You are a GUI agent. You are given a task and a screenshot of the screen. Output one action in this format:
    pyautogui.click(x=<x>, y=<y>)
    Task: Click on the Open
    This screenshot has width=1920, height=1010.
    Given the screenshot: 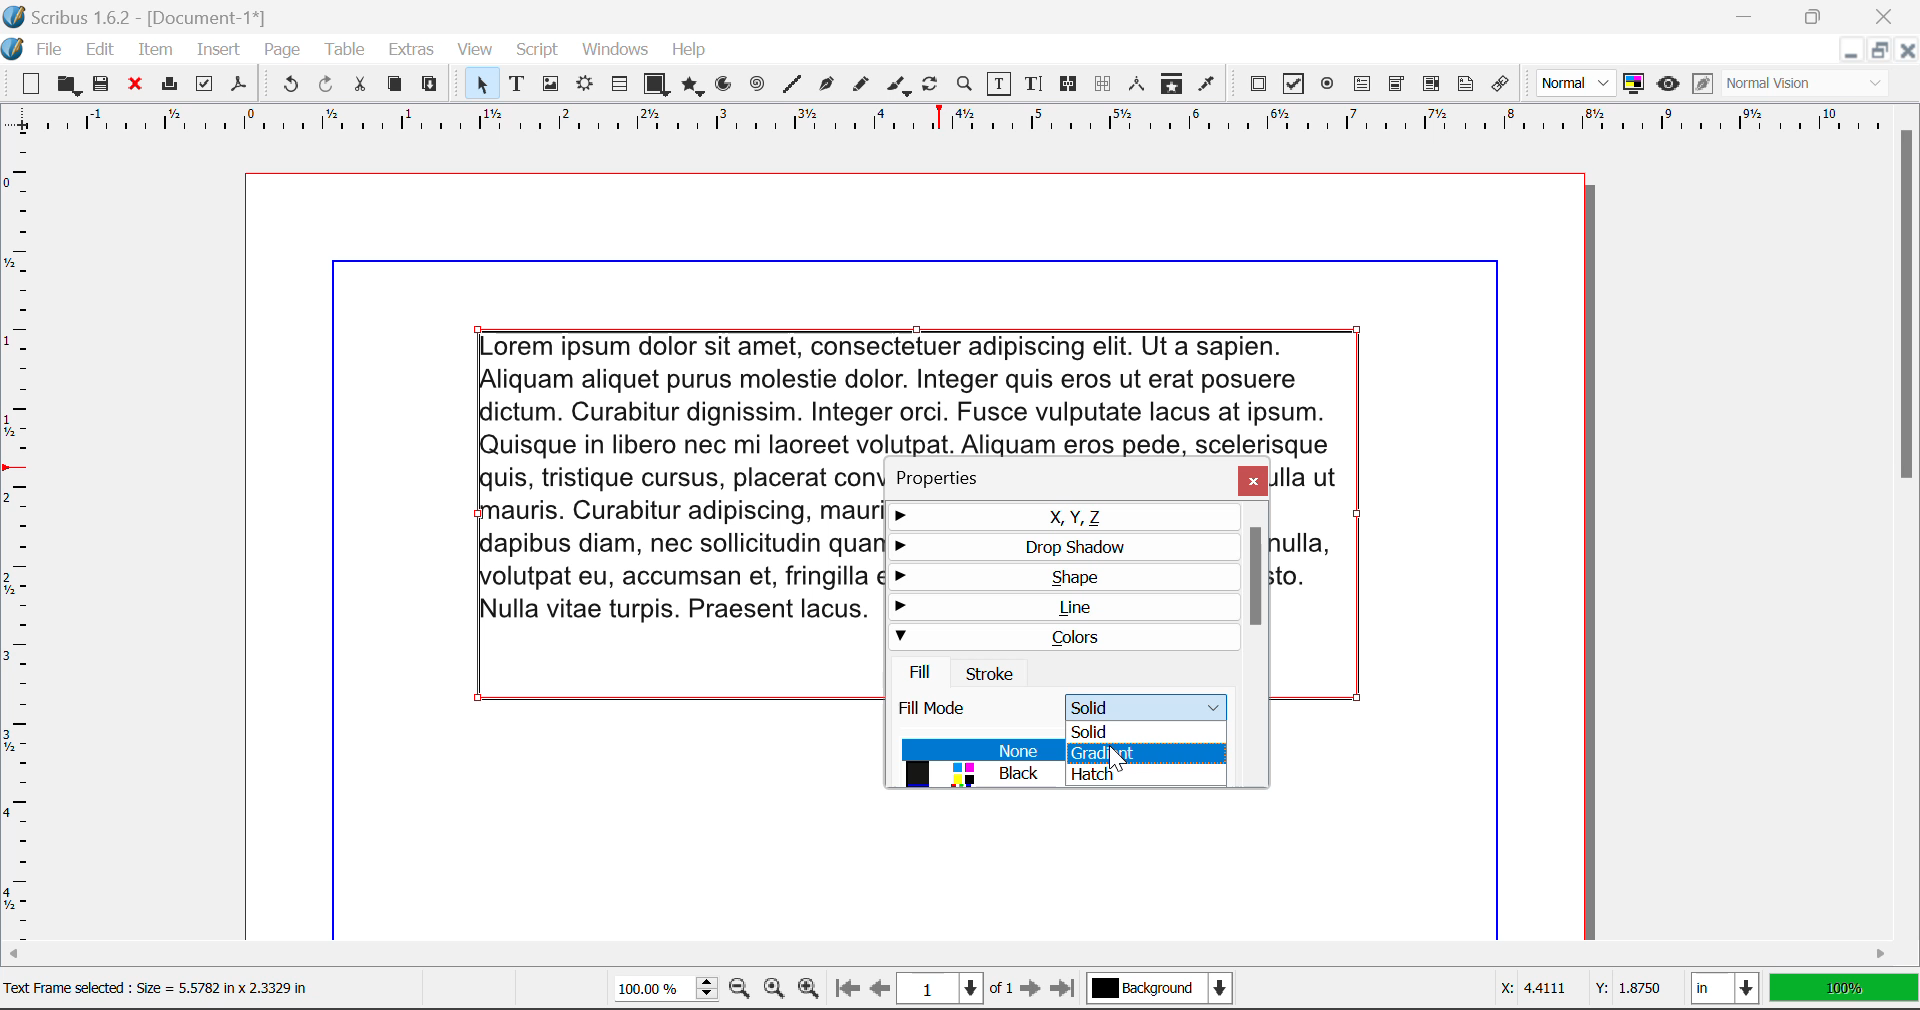 What is the action you would take?
    pyautogui.click(x=70, y=85)
    